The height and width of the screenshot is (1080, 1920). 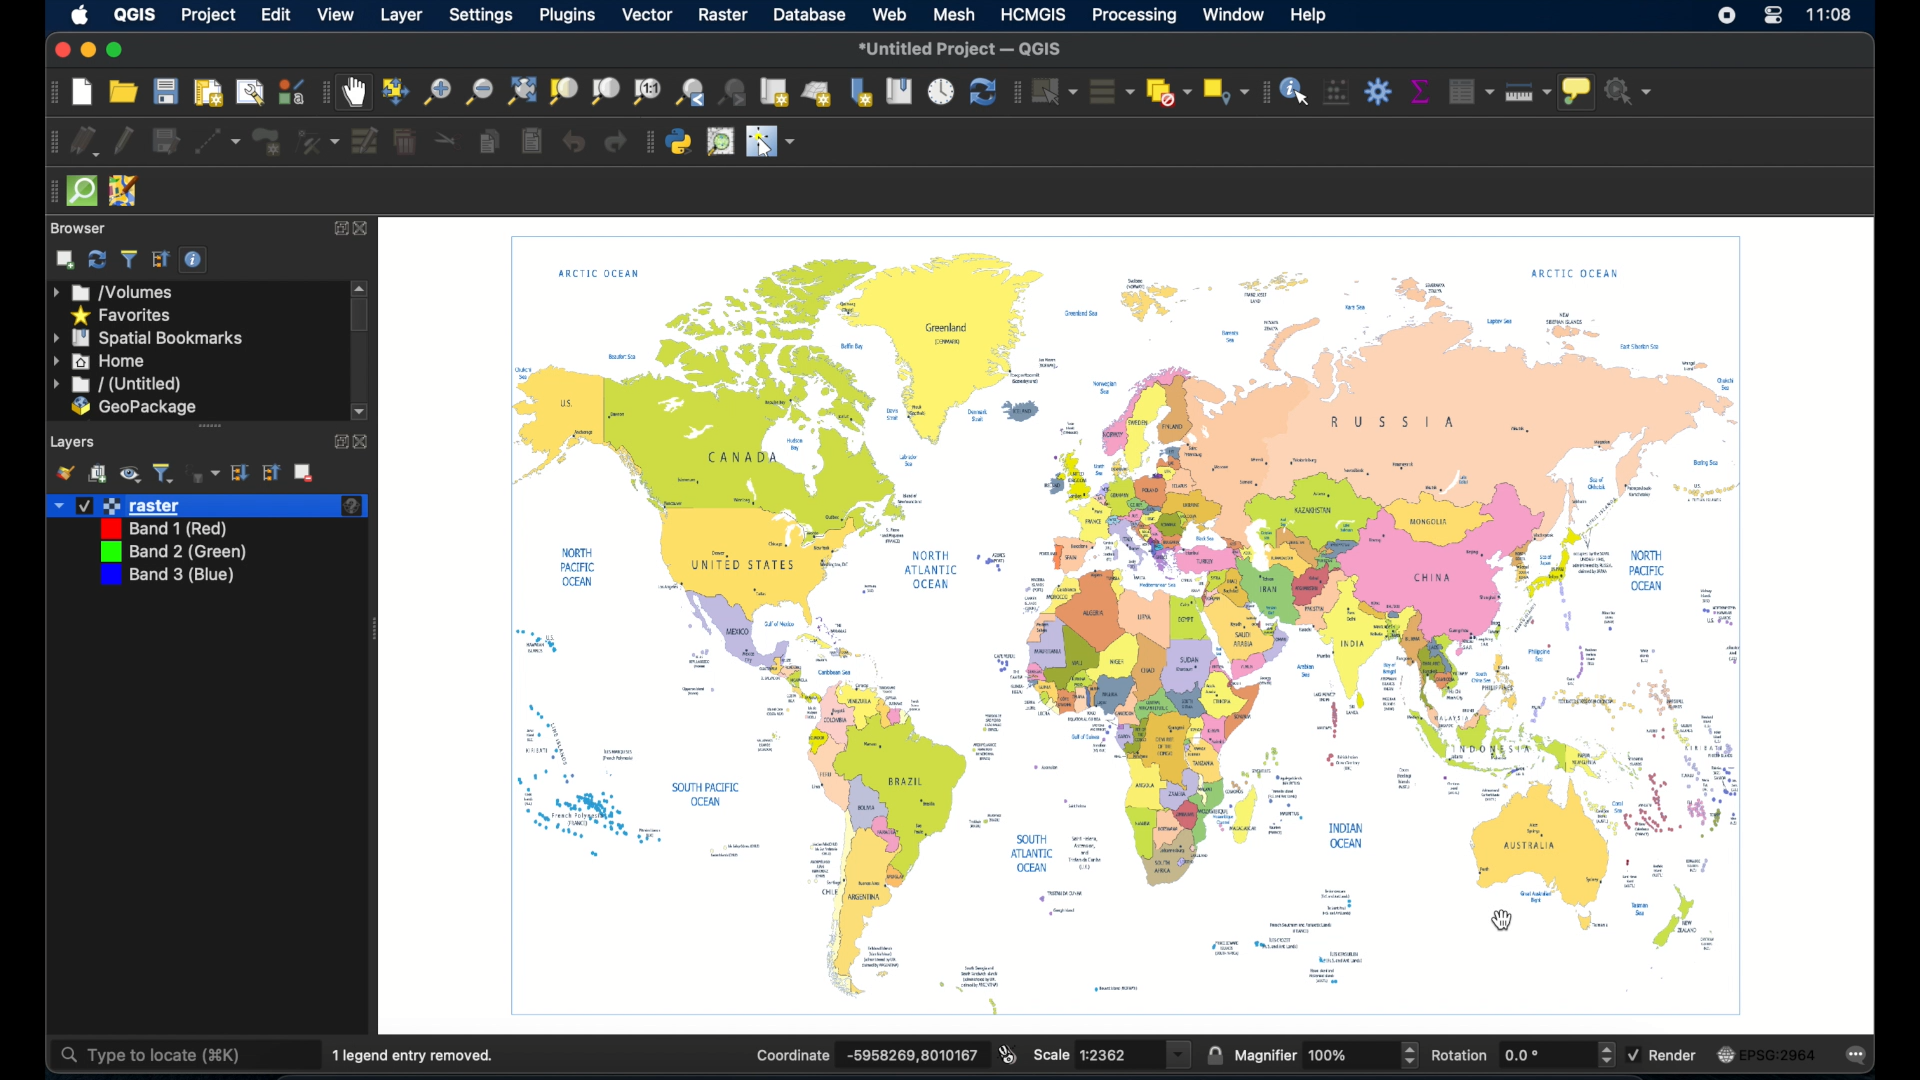 What do you see at coordinates (1579, 94) in the screenshot?
I see `show map tips` at bounding box center [1579, 94].